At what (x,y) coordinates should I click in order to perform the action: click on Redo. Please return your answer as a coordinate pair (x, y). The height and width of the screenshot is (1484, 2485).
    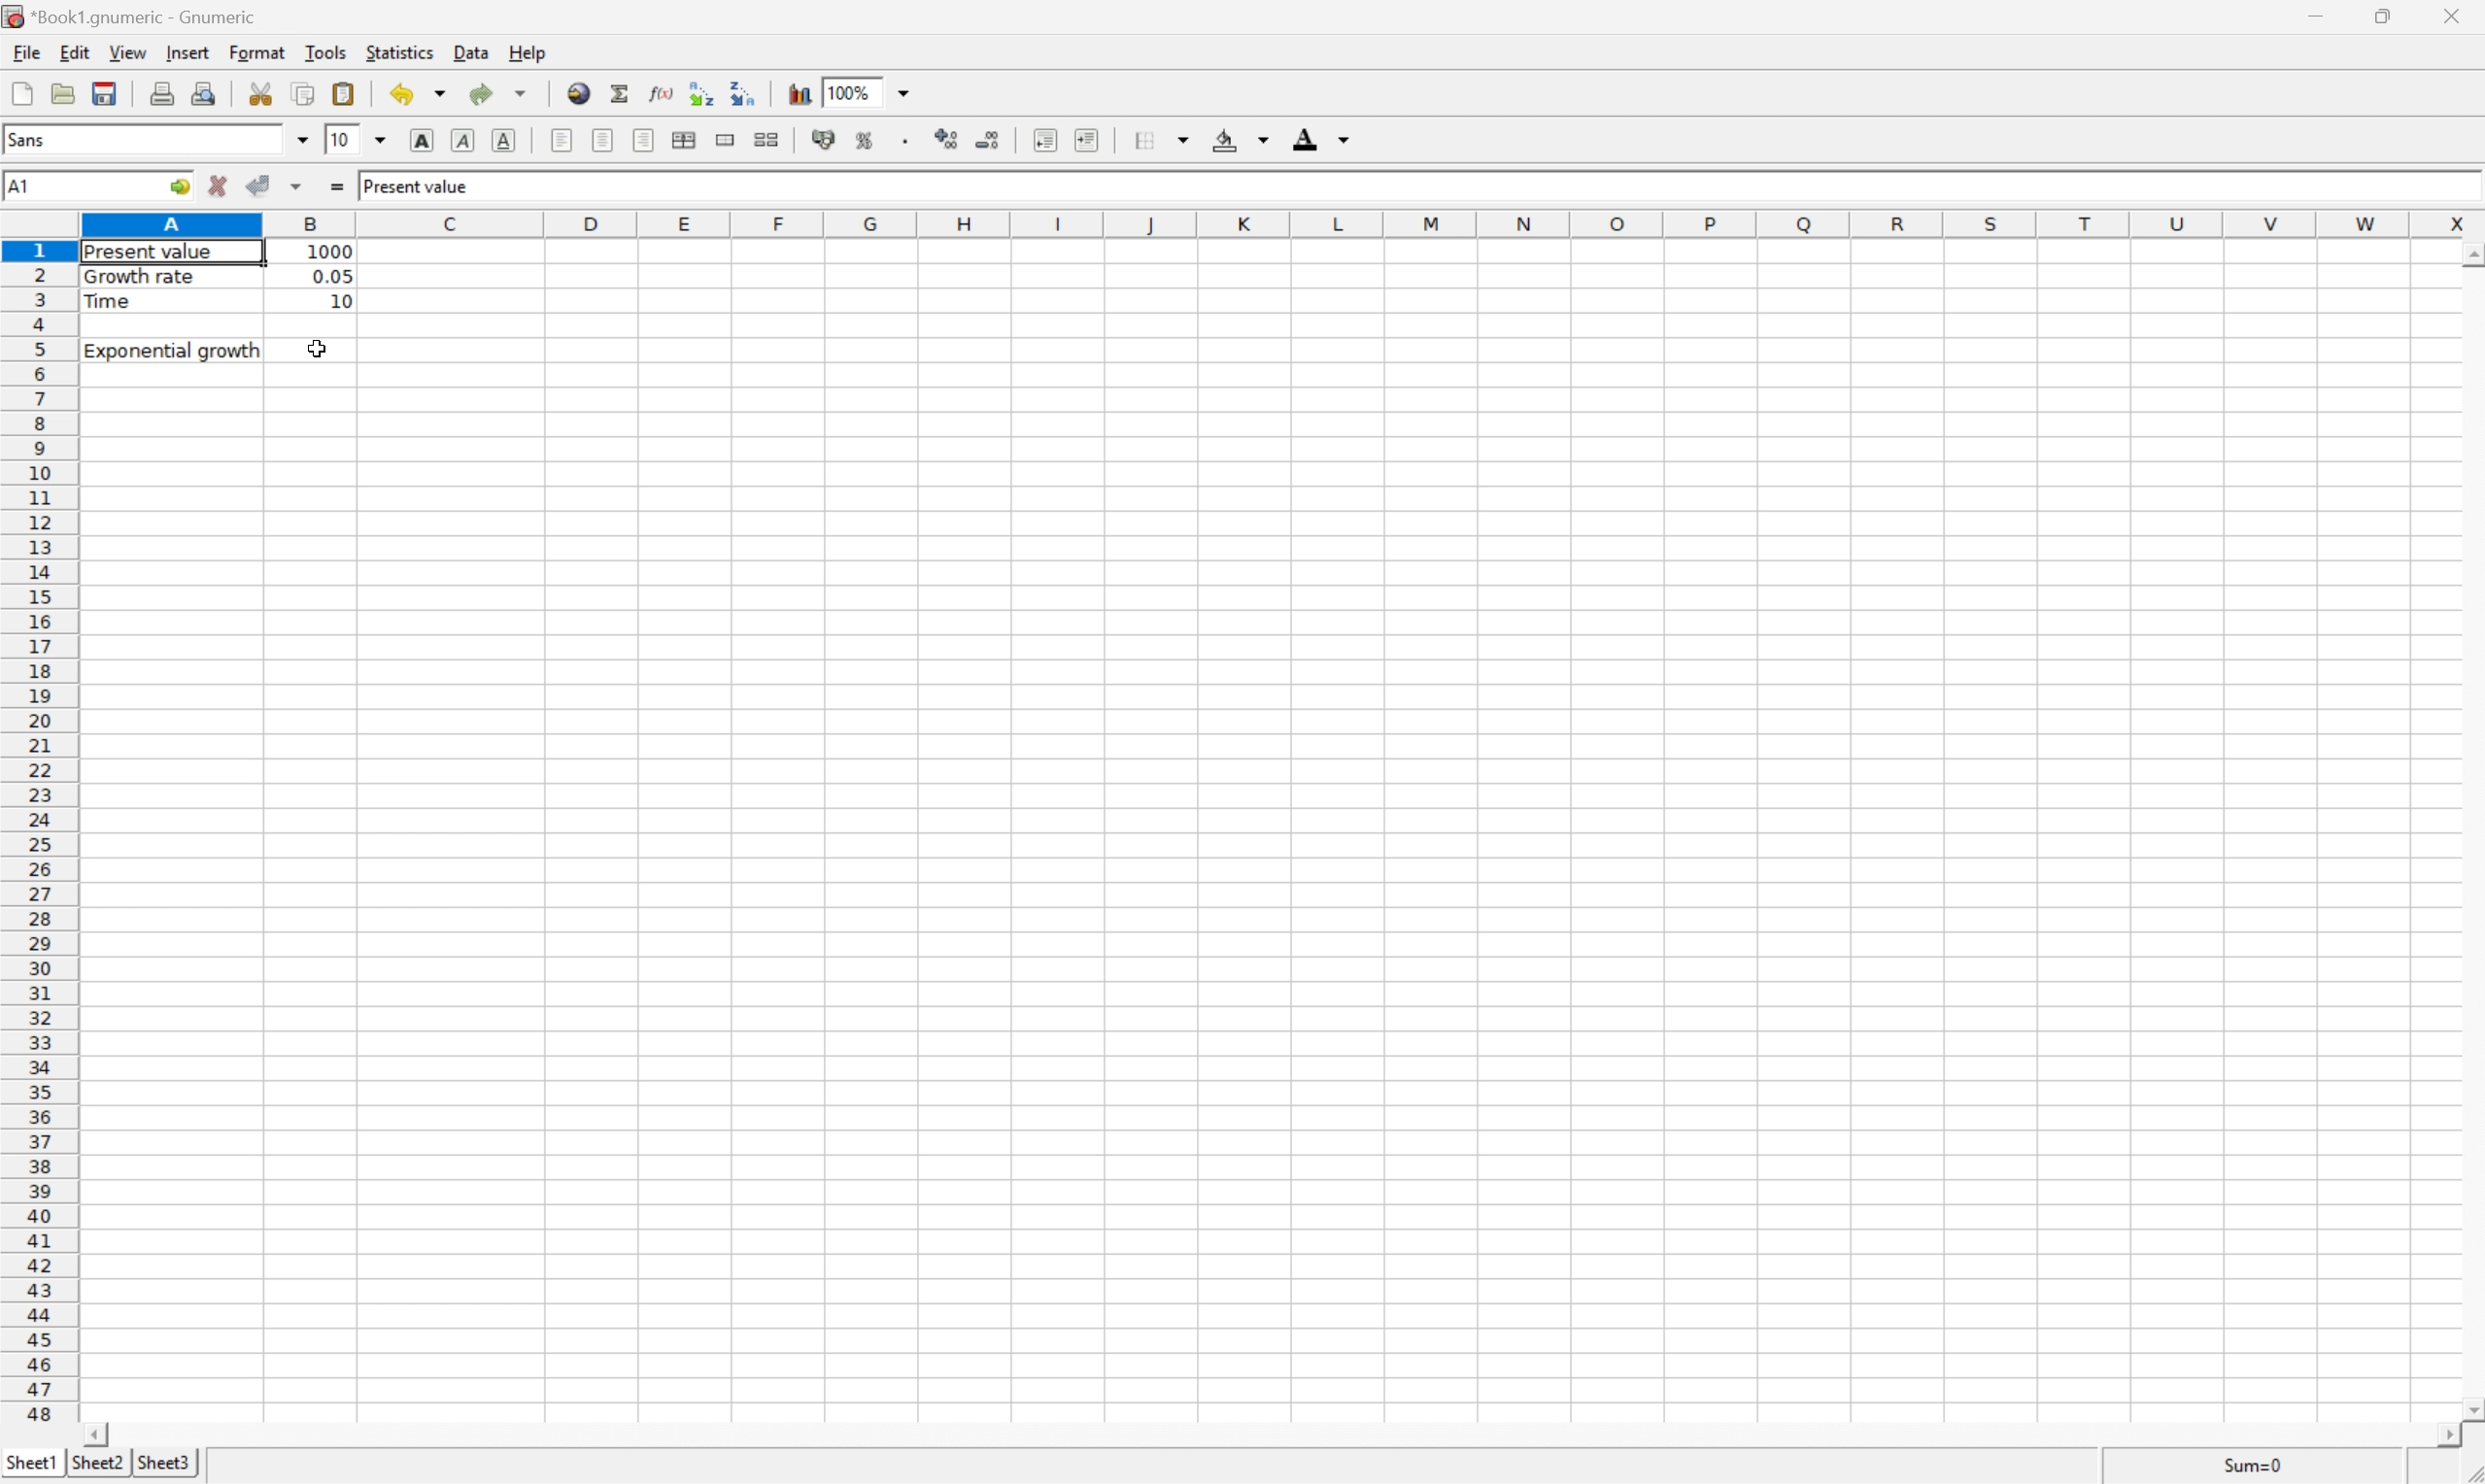
    Looking at the image, I should click on (499, 95).